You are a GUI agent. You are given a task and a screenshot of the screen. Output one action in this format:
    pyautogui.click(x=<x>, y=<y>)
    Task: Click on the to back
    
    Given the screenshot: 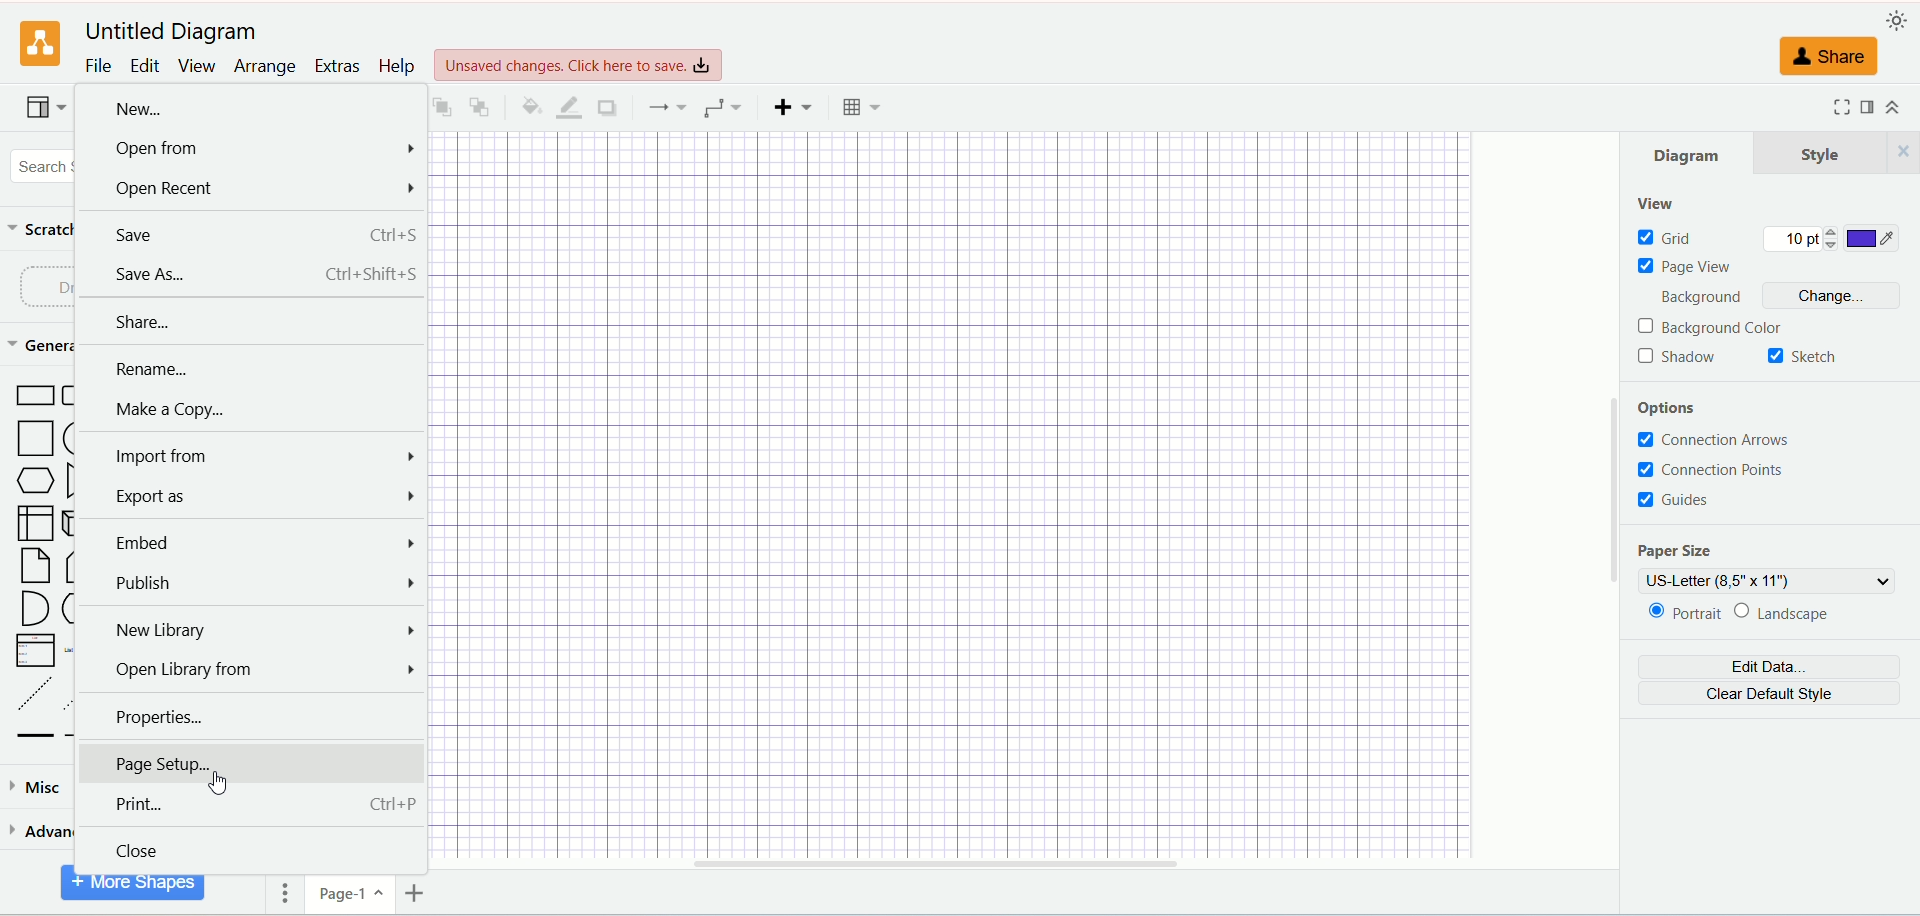 What is the action you would take?
    pyautogui.click(x=480, y=105)
    